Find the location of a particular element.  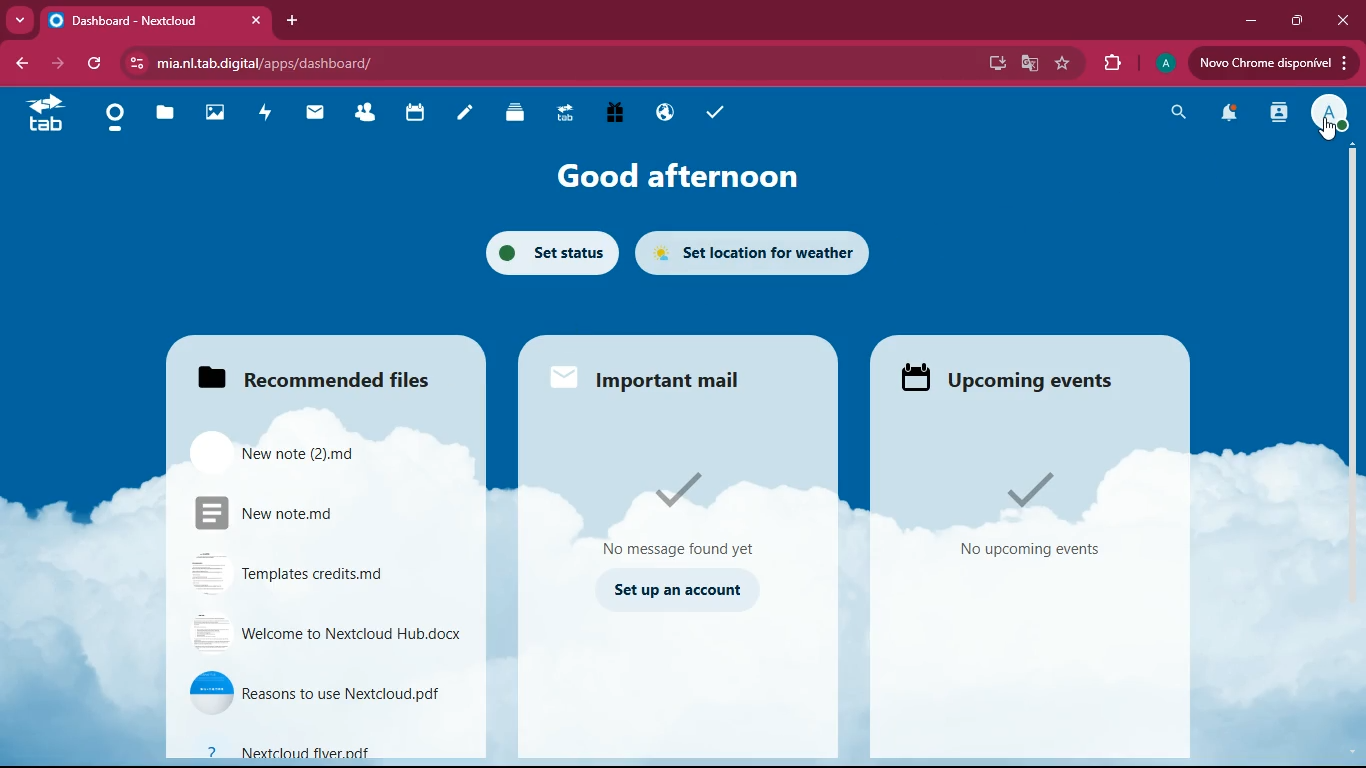

mail is located at coordinates (657, 382).